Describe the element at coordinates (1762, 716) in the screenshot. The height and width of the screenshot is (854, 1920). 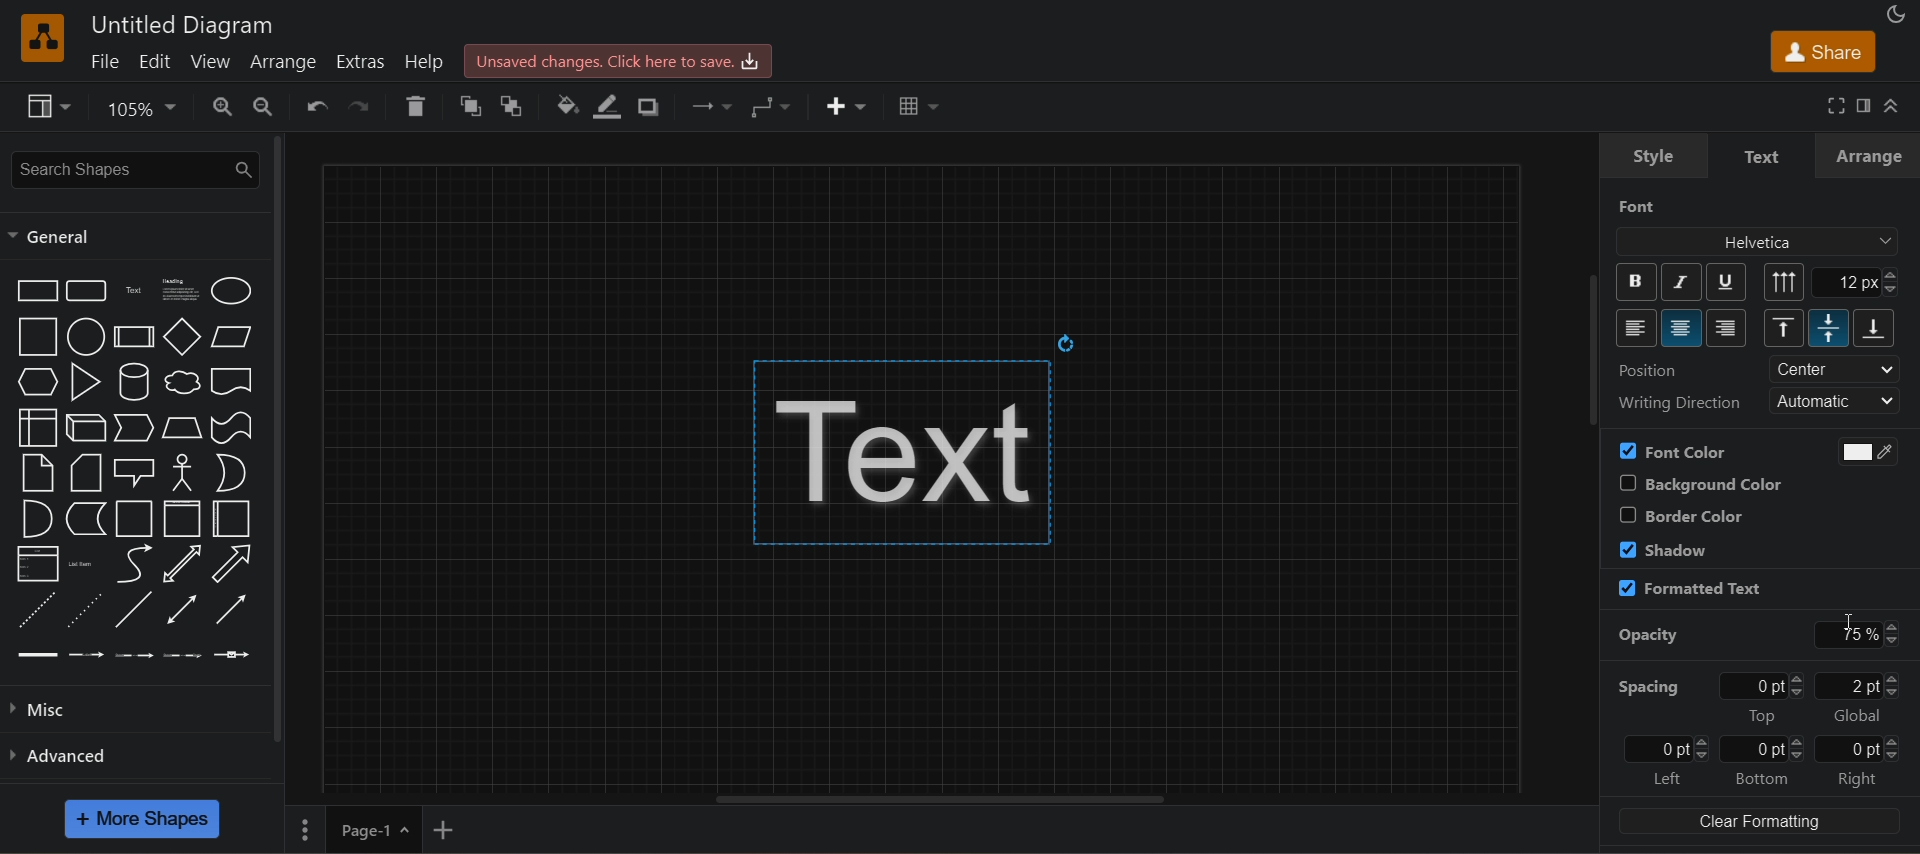
I see `top` at that location.